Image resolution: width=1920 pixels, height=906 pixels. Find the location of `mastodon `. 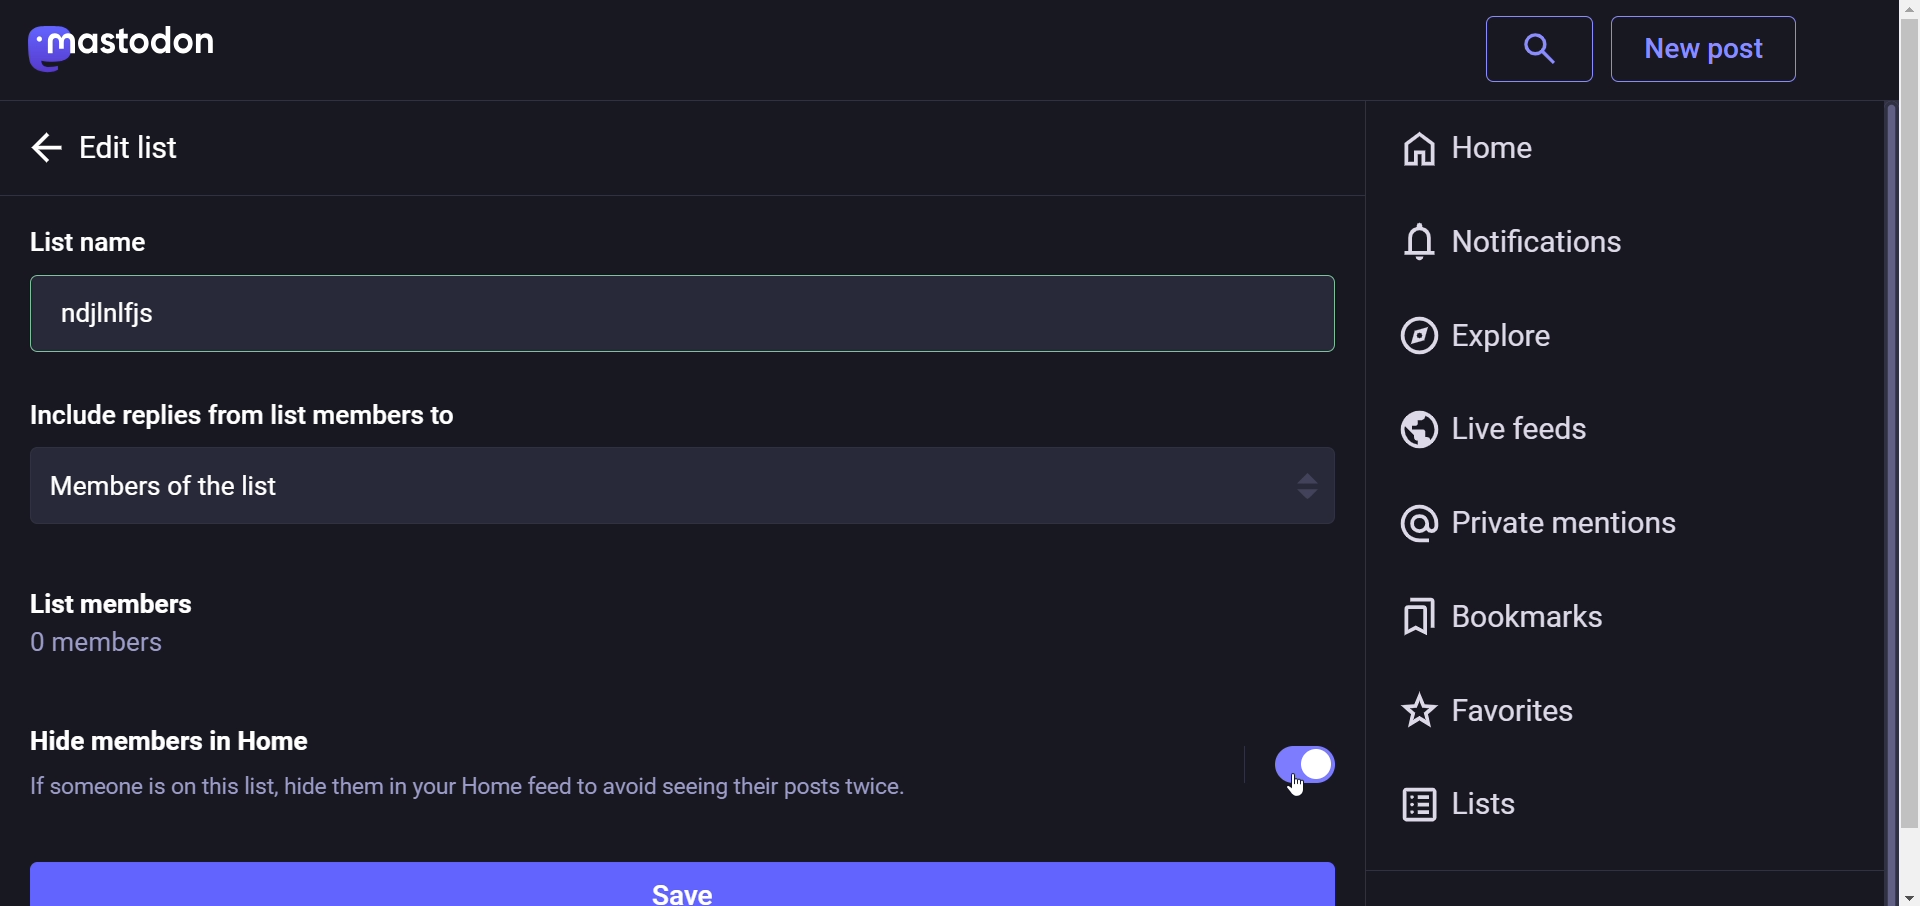

mastodon  is located at coordinates (137, 42).